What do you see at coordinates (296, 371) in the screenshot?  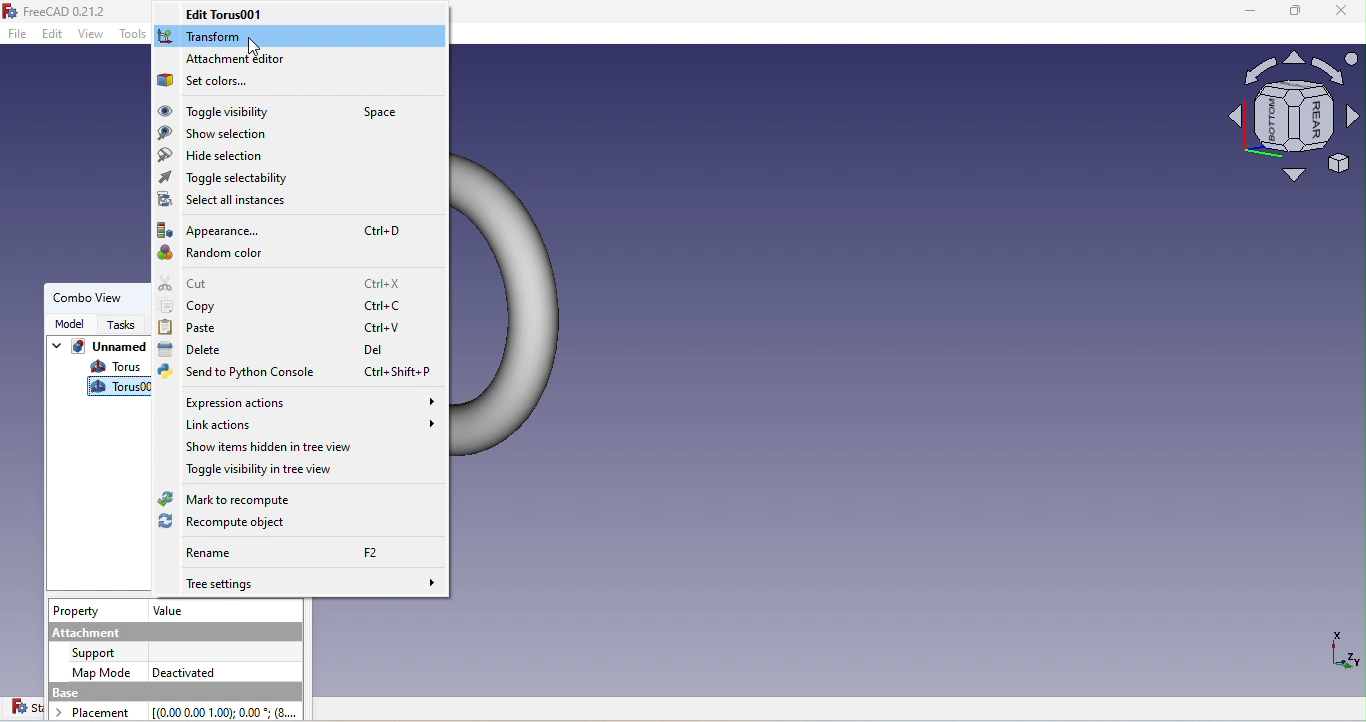 I see `Send to Python console` at bounding box center [296, 371].